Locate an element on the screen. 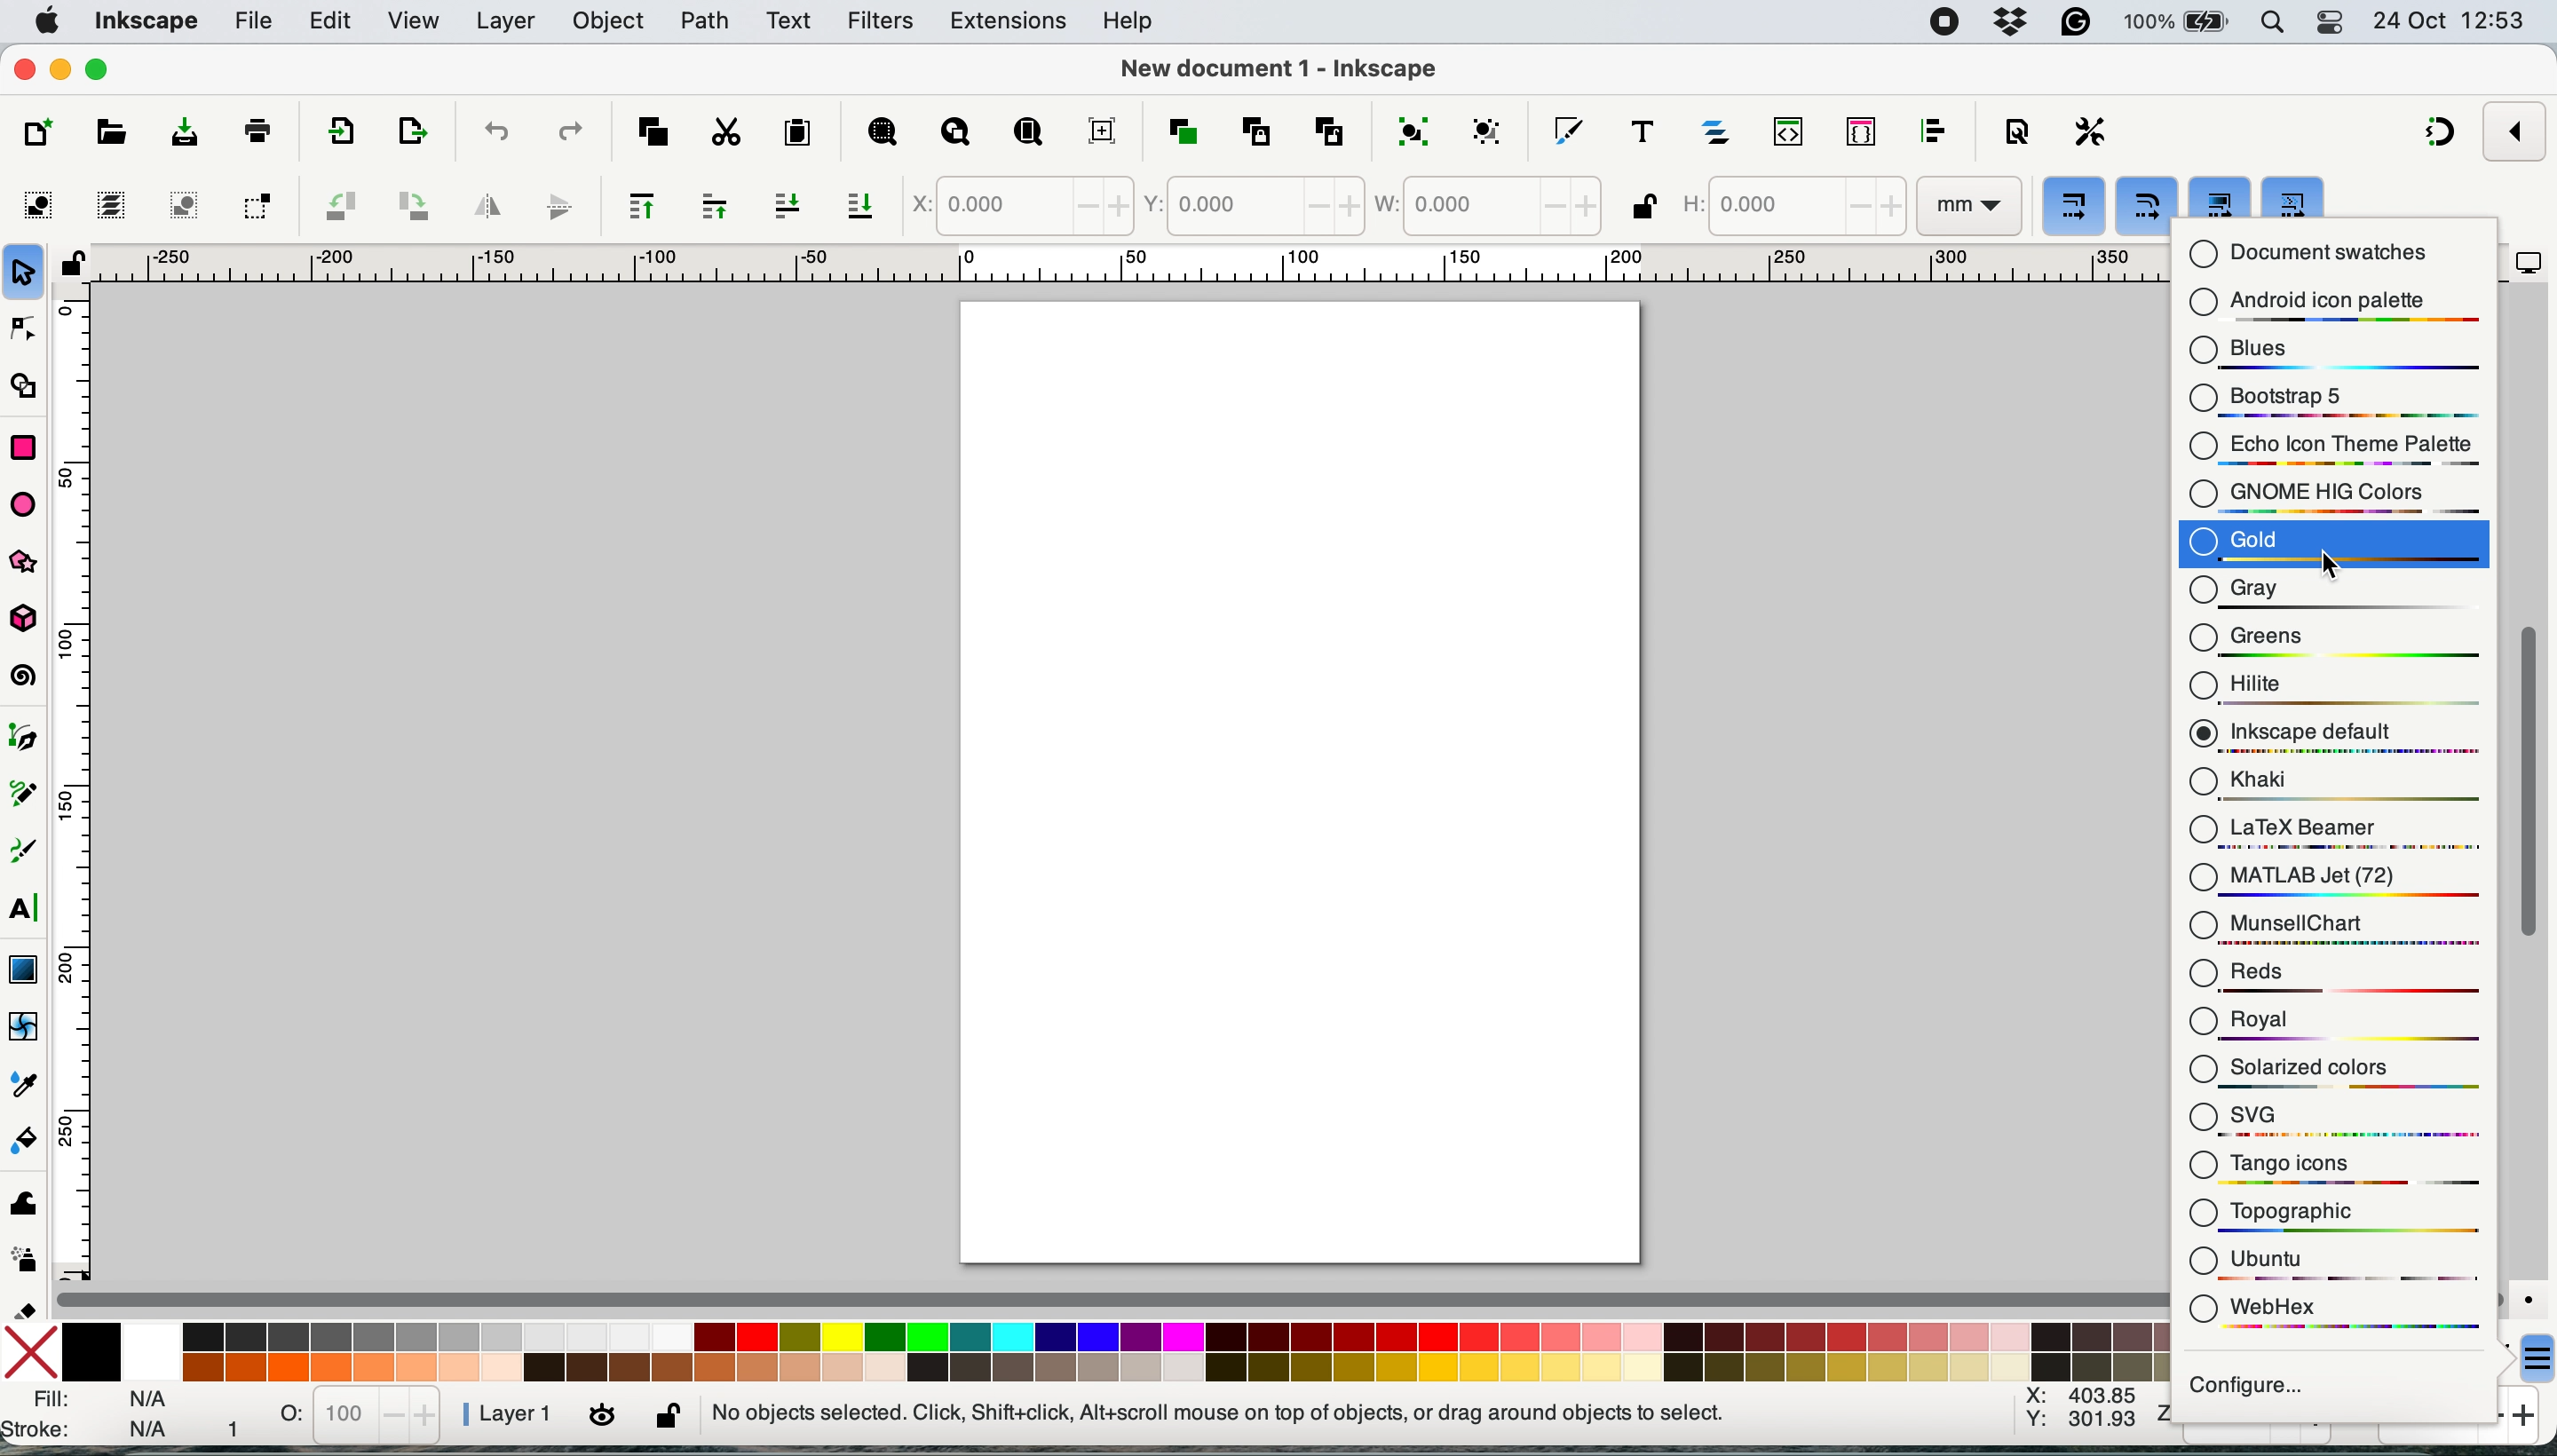 This screenshot has height=1456, width=2557. more options is located at coordinates (2532, 1345).